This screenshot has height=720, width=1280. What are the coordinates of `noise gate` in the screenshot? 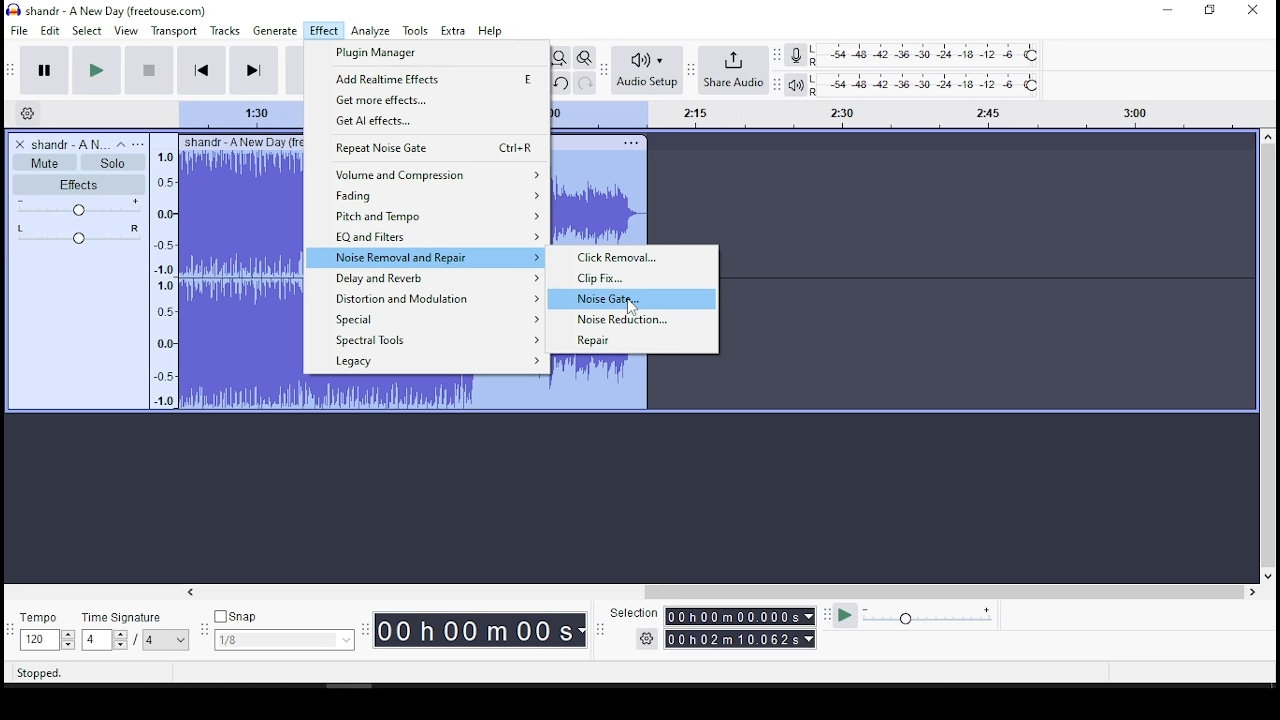 It's located at (636, 299).